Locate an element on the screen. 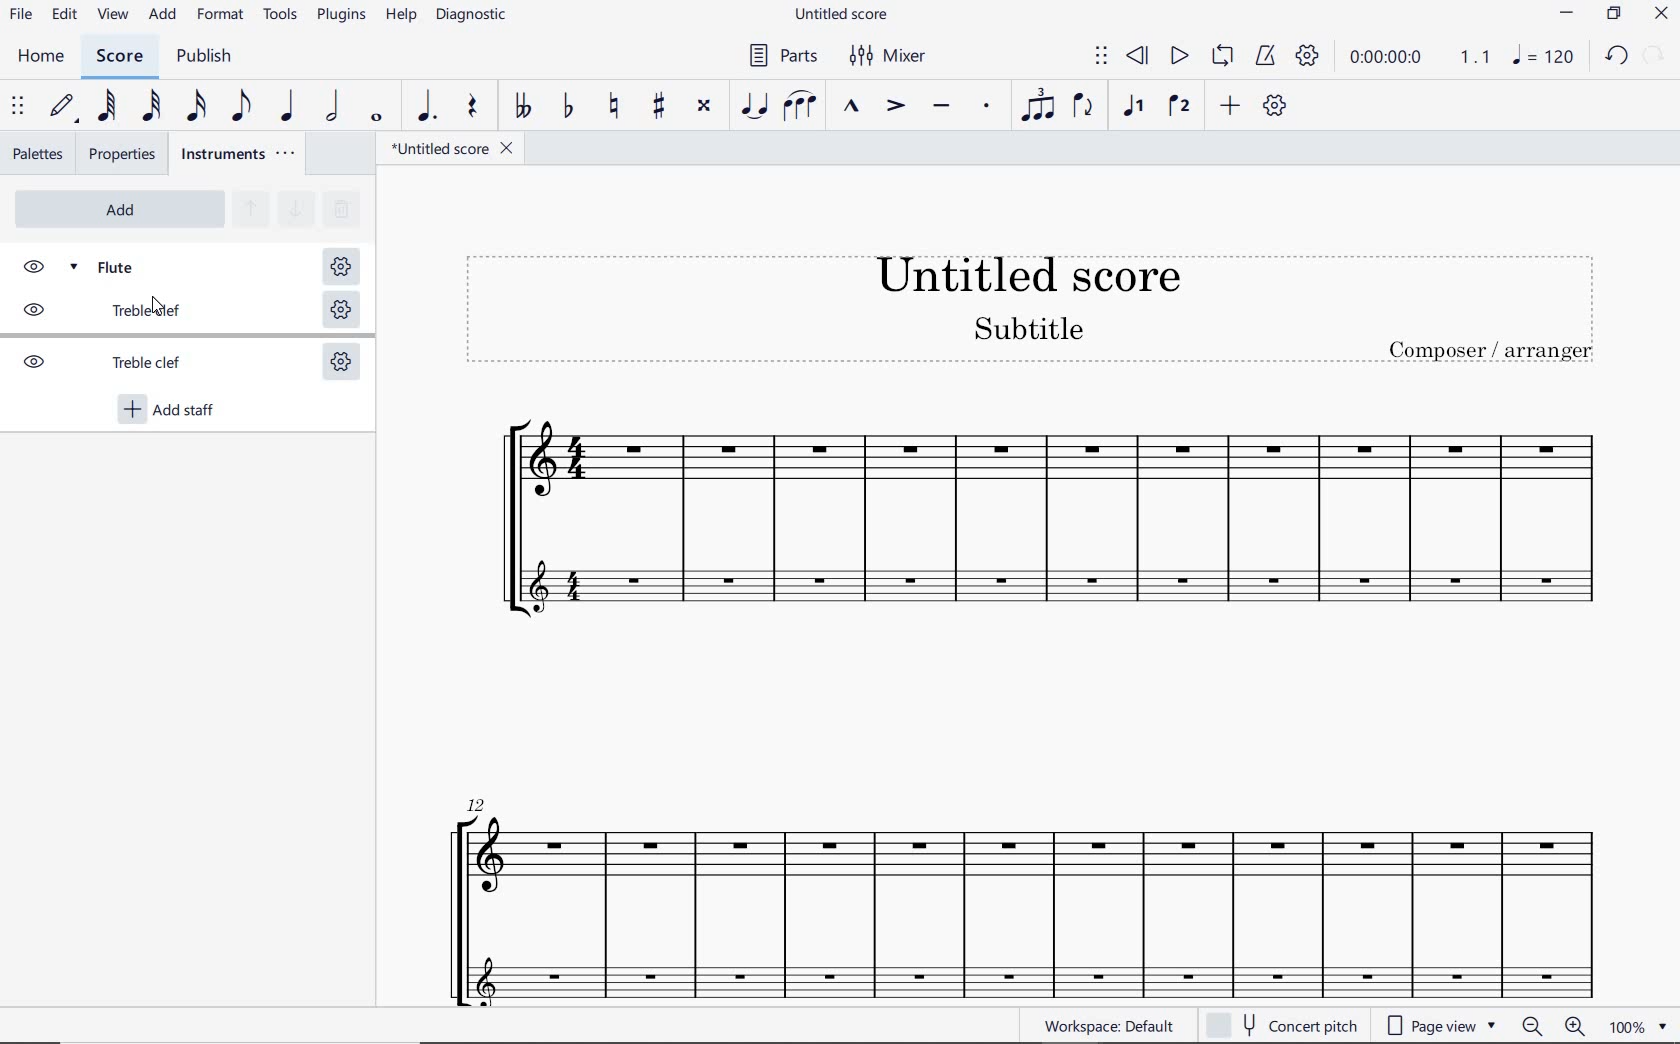 This screenshot has width=1680, height=1044. TOGGLE DOUBLE-FLAT is located at coordinates (521, 107).